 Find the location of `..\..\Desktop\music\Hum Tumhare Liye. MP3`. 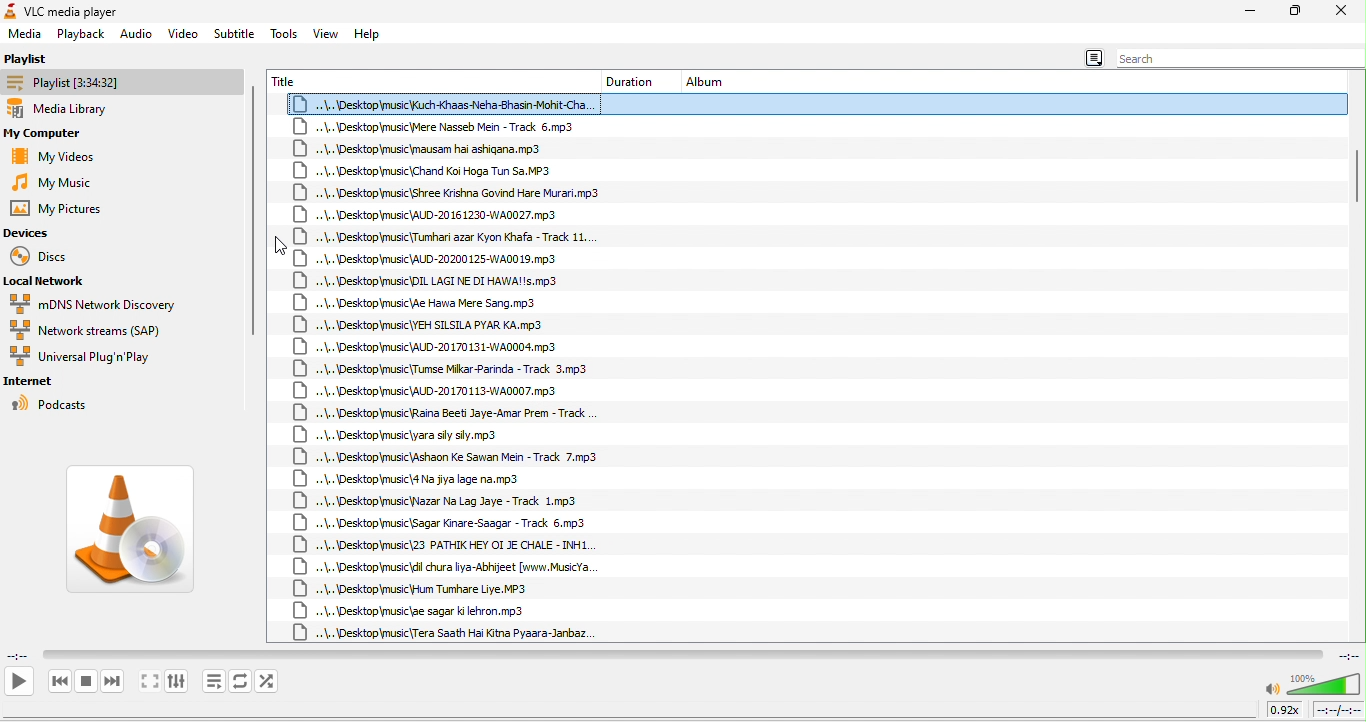

..\..\Desktop\music\Hum Tumhare Liye. MP3 is located at coordinates (414, 588).